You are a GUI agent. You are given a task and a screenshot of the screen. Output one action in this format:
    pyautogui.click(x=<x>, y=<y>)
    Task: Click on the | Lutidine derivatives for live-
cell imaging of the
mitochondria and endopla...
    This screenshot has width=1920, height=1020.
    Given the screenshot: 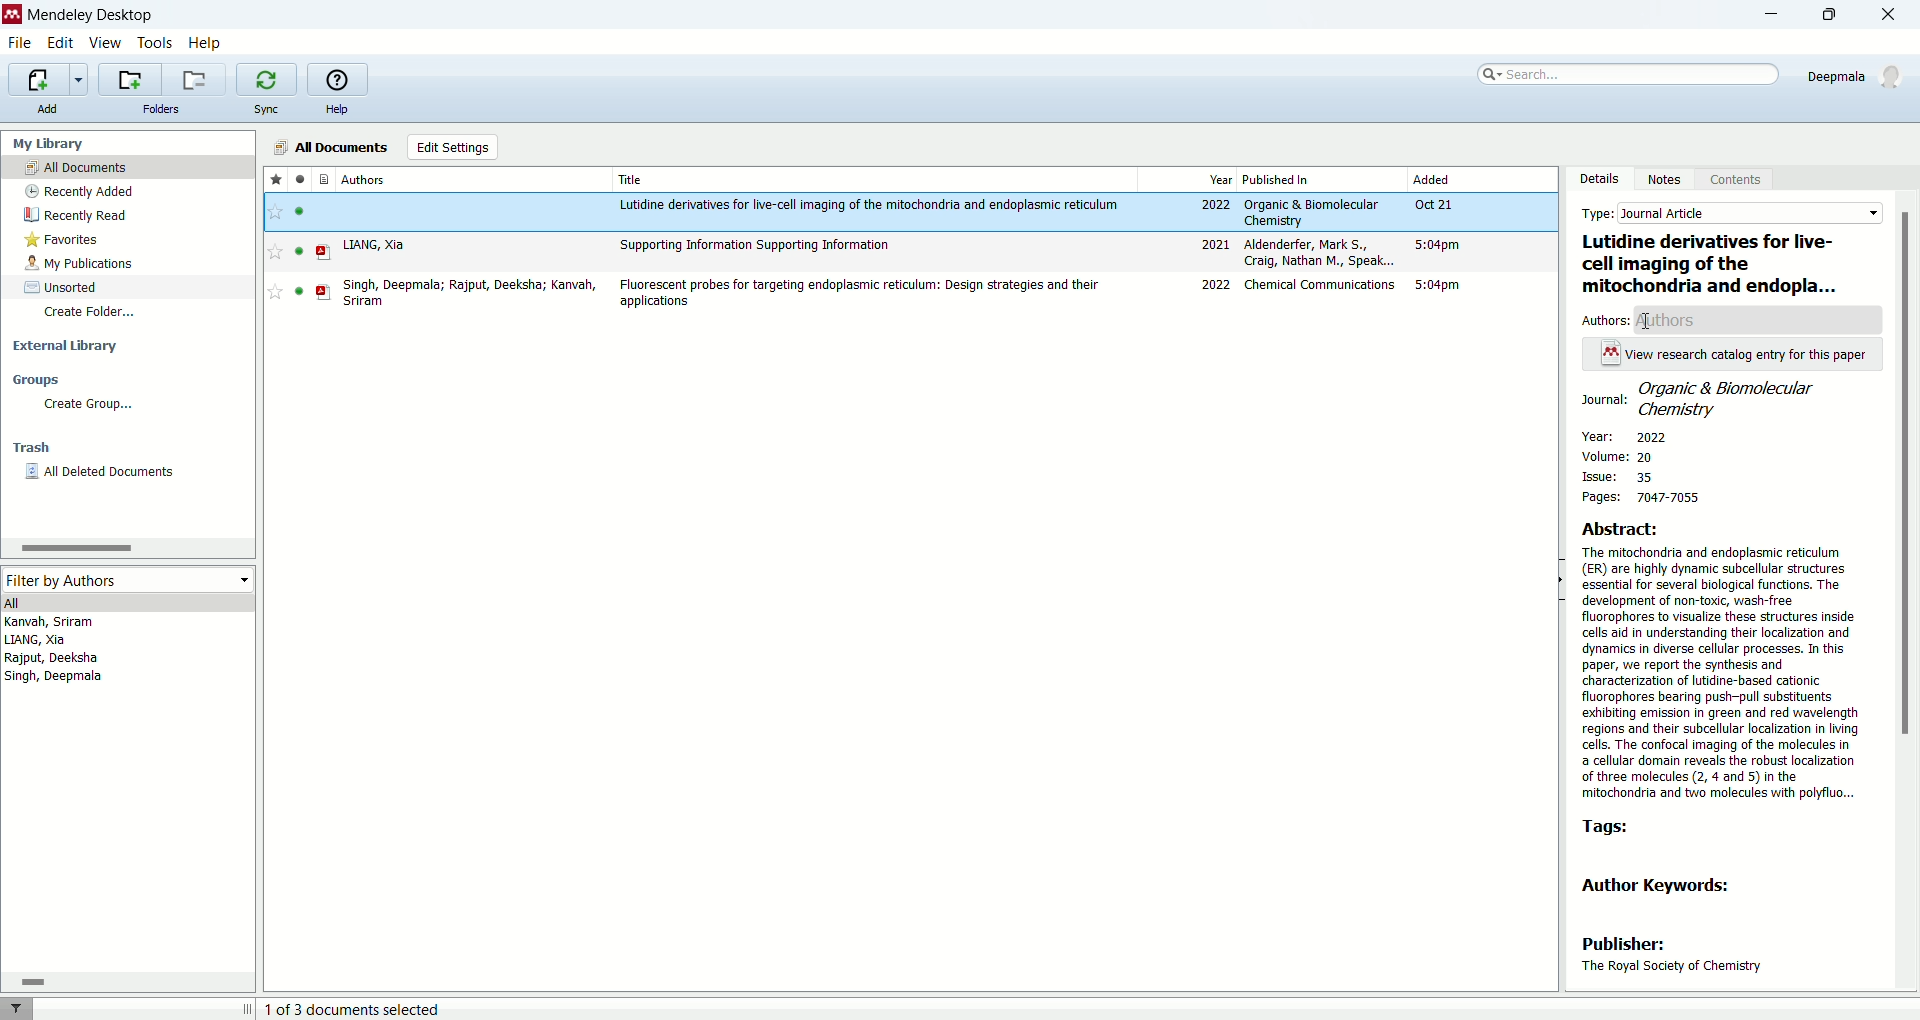 What is the action you would take?
    pyautogui.click(x=1706, y=264)
    